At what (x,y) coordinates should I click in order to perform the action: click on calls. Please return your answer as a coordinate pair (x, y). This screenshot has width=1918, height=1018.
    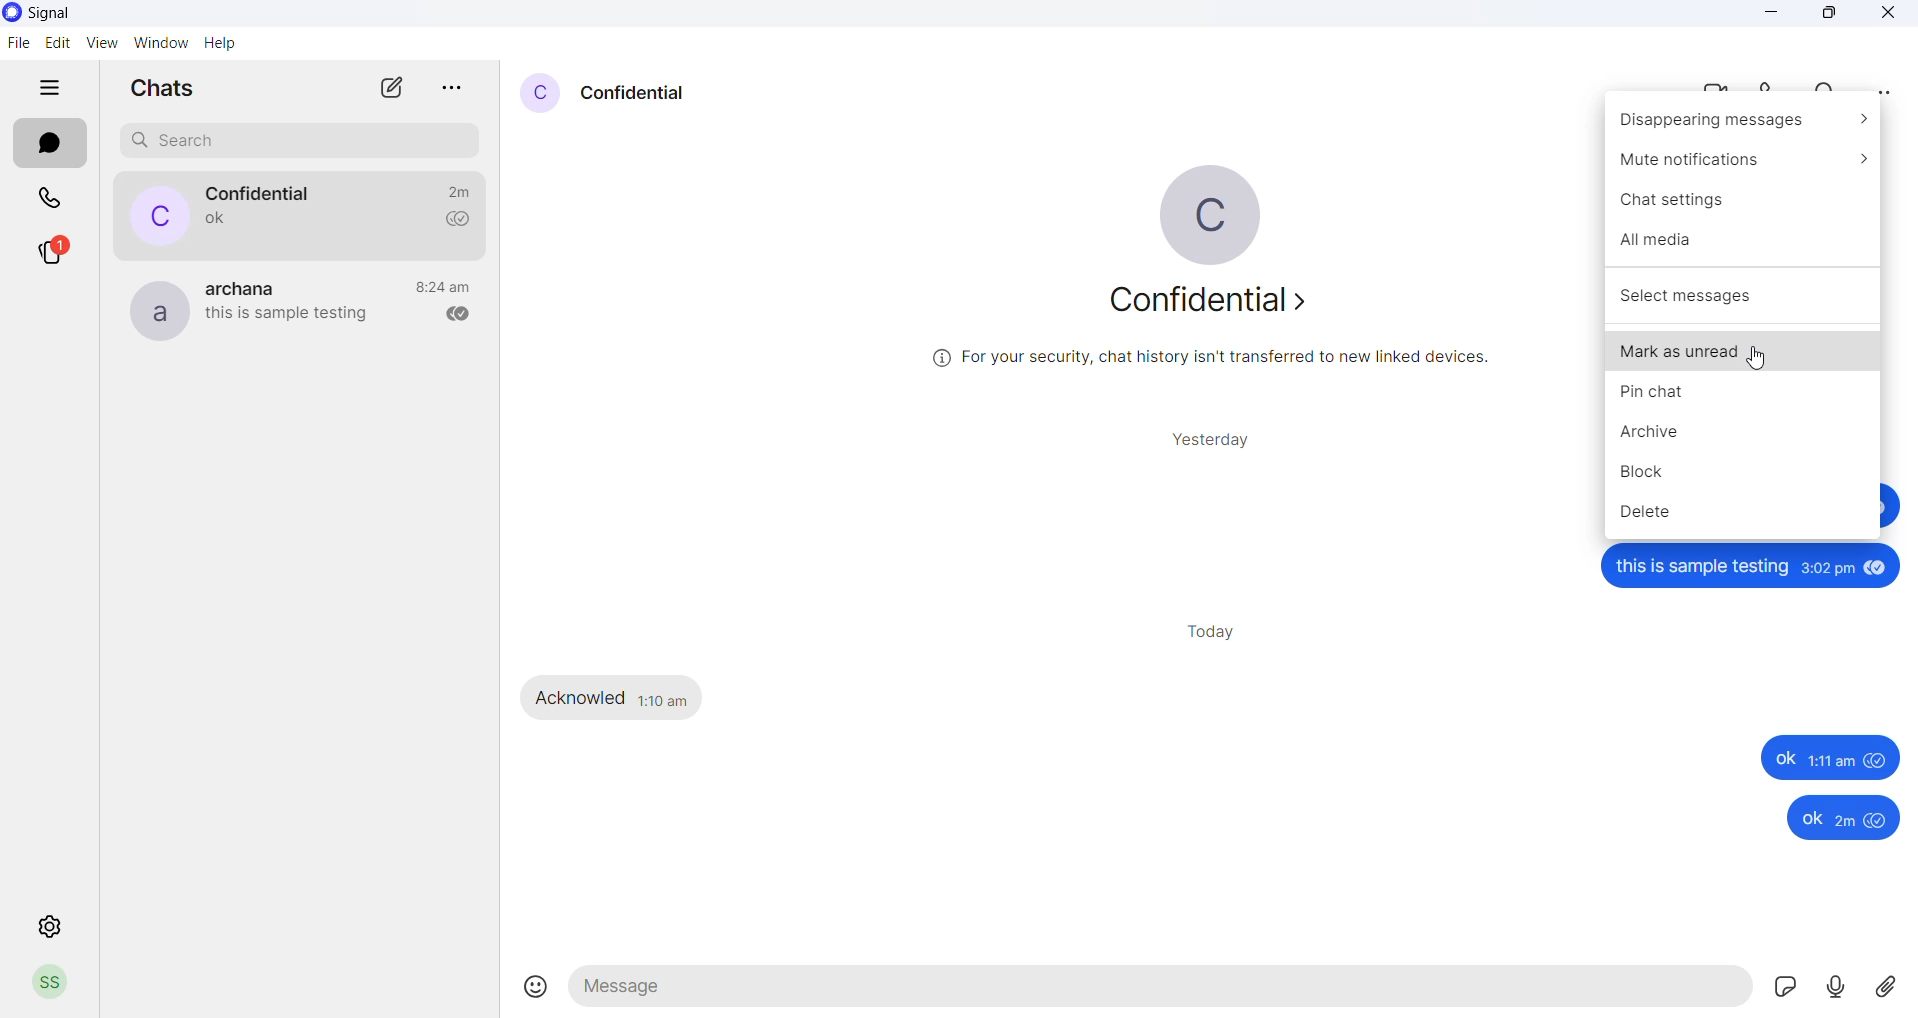
    Looking at the image, I should click on (51, 196).